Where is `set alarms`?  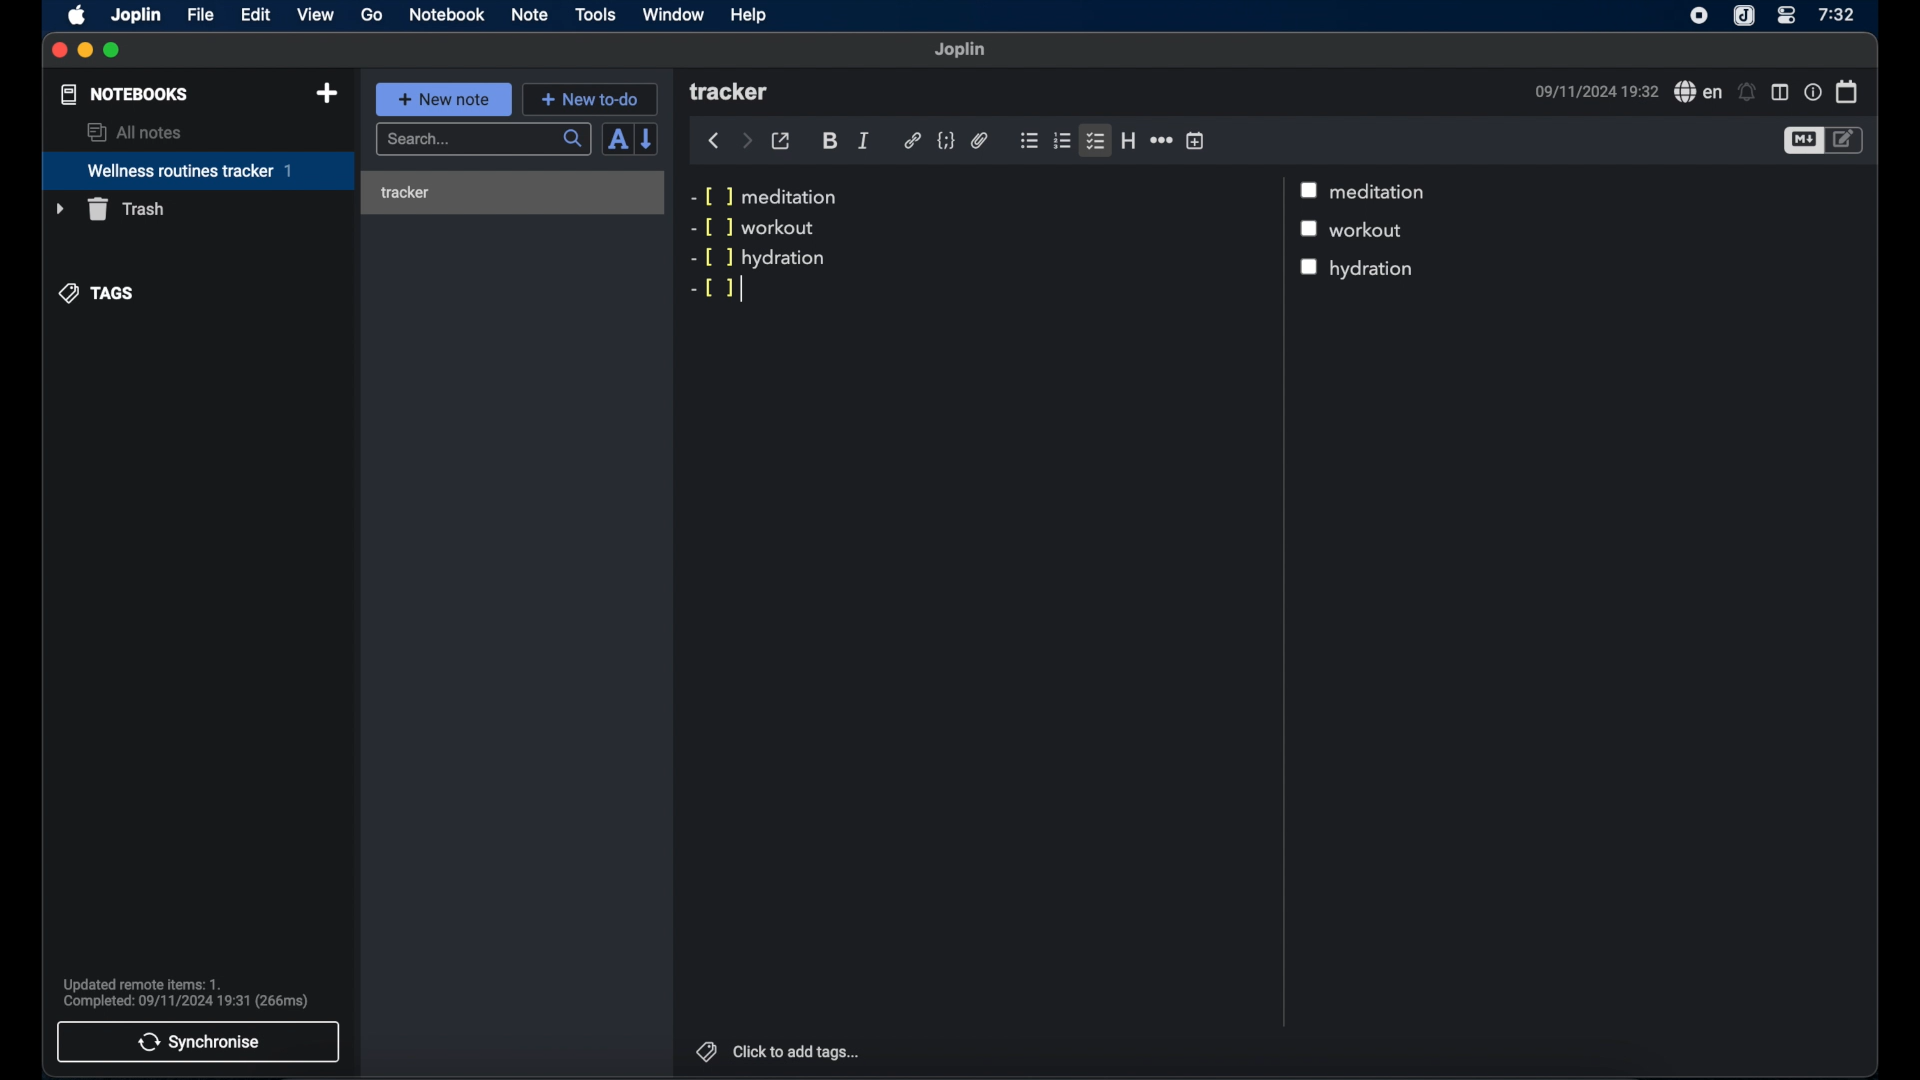
set alarms is located at coordinates (1747, 92).